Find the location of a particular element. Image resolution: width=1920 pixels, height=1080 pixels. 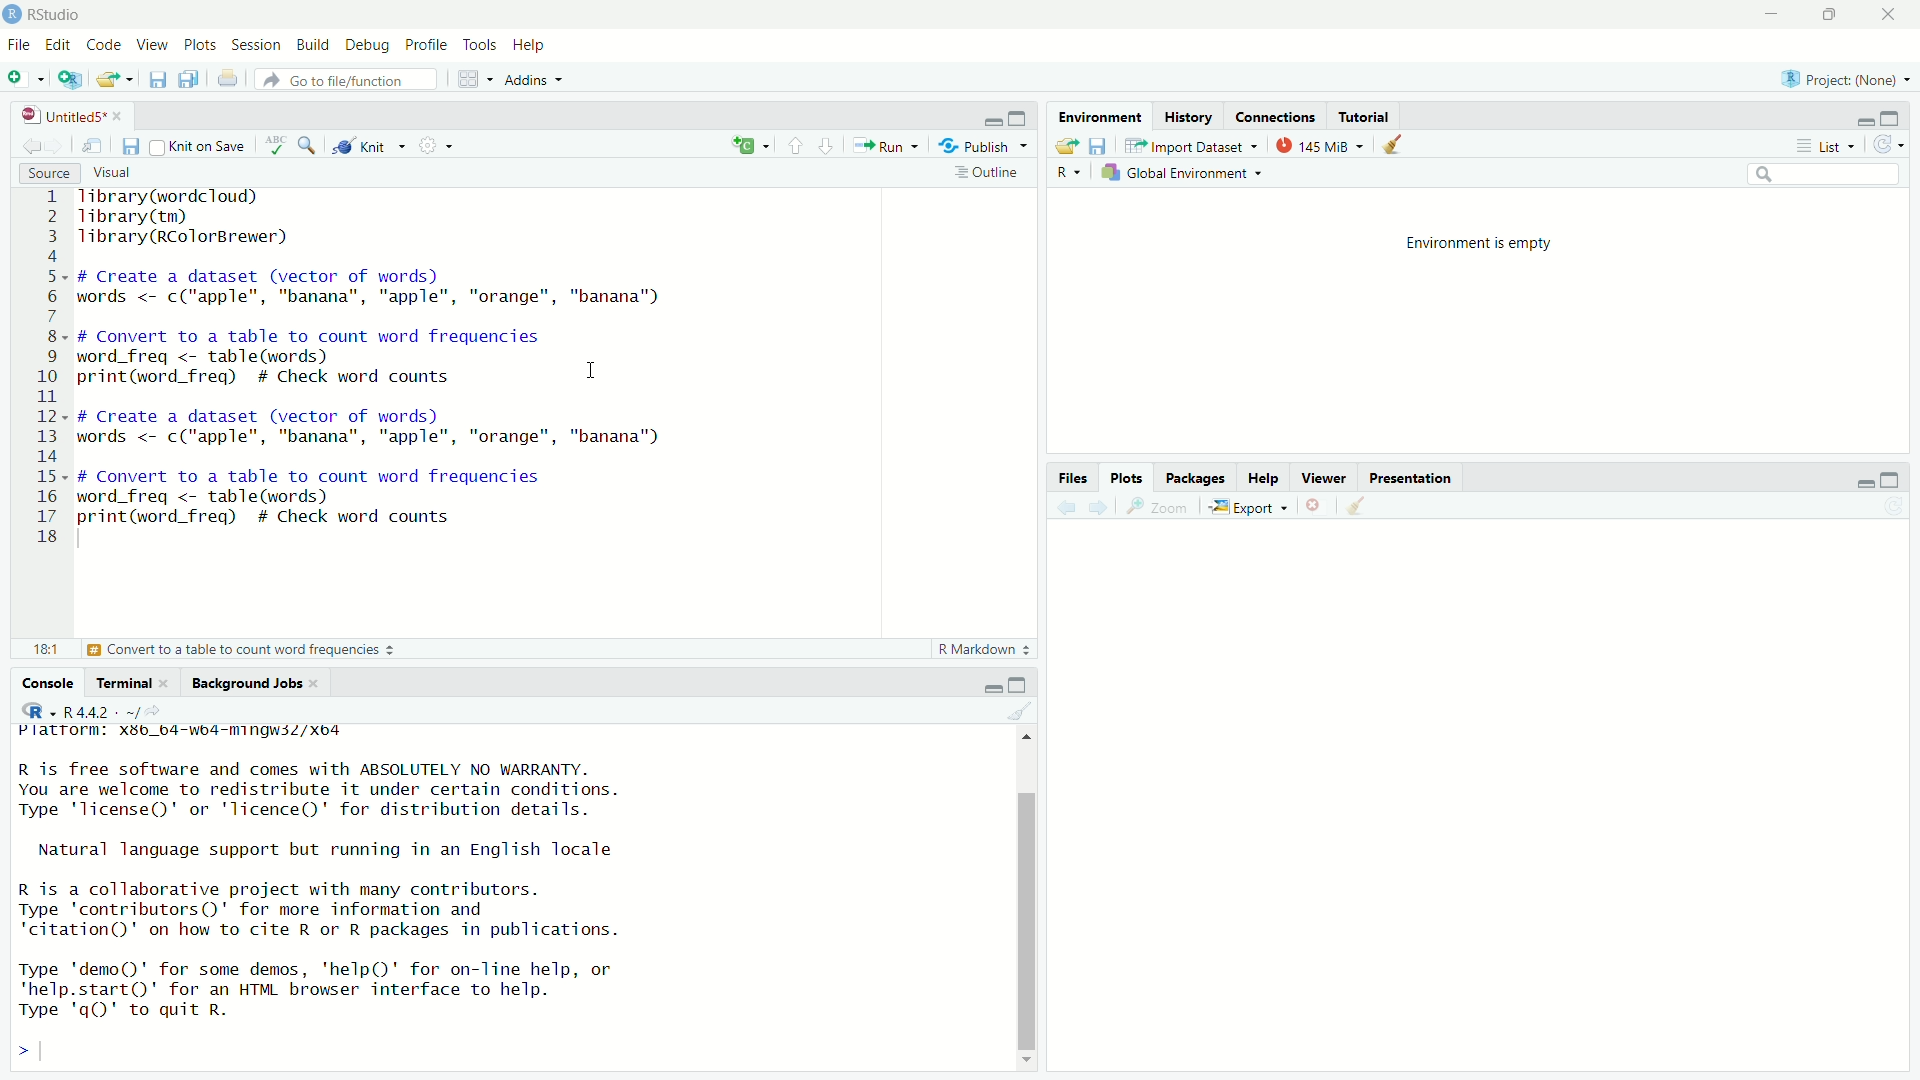

Plots is located at coordinates (1127, 477).